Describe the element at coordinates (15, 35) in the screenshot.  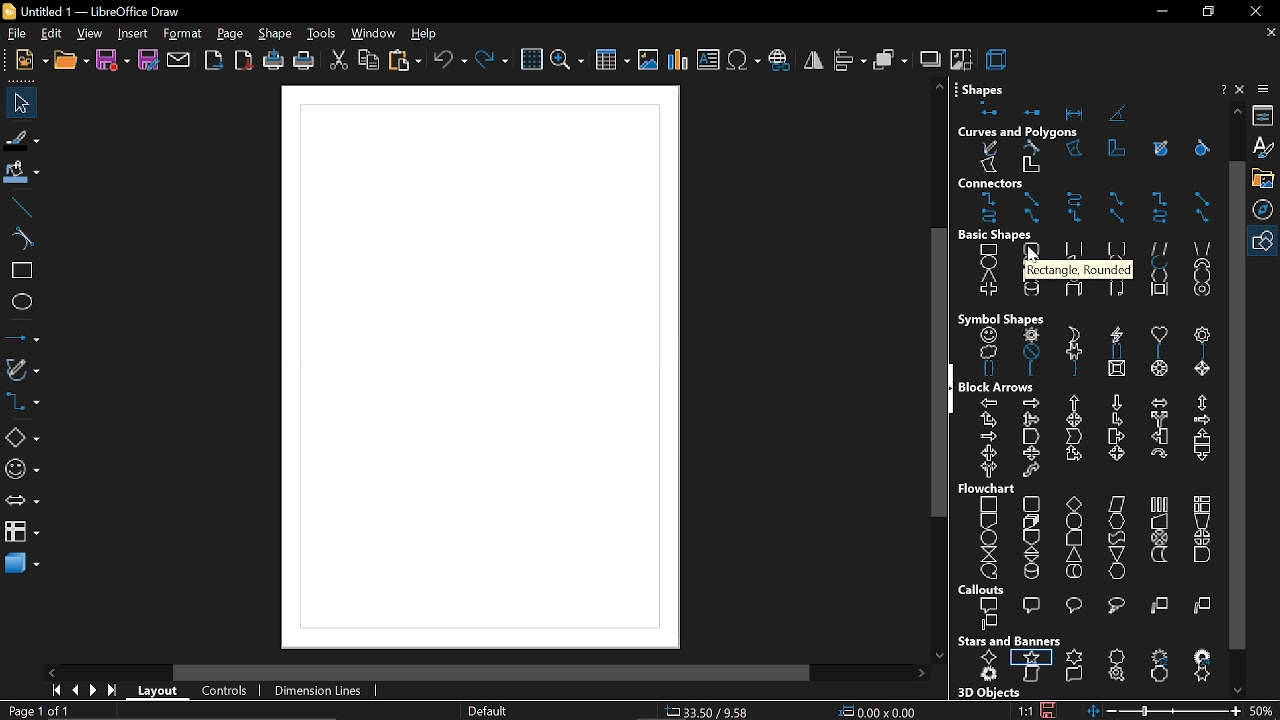
I see `file` at that location.